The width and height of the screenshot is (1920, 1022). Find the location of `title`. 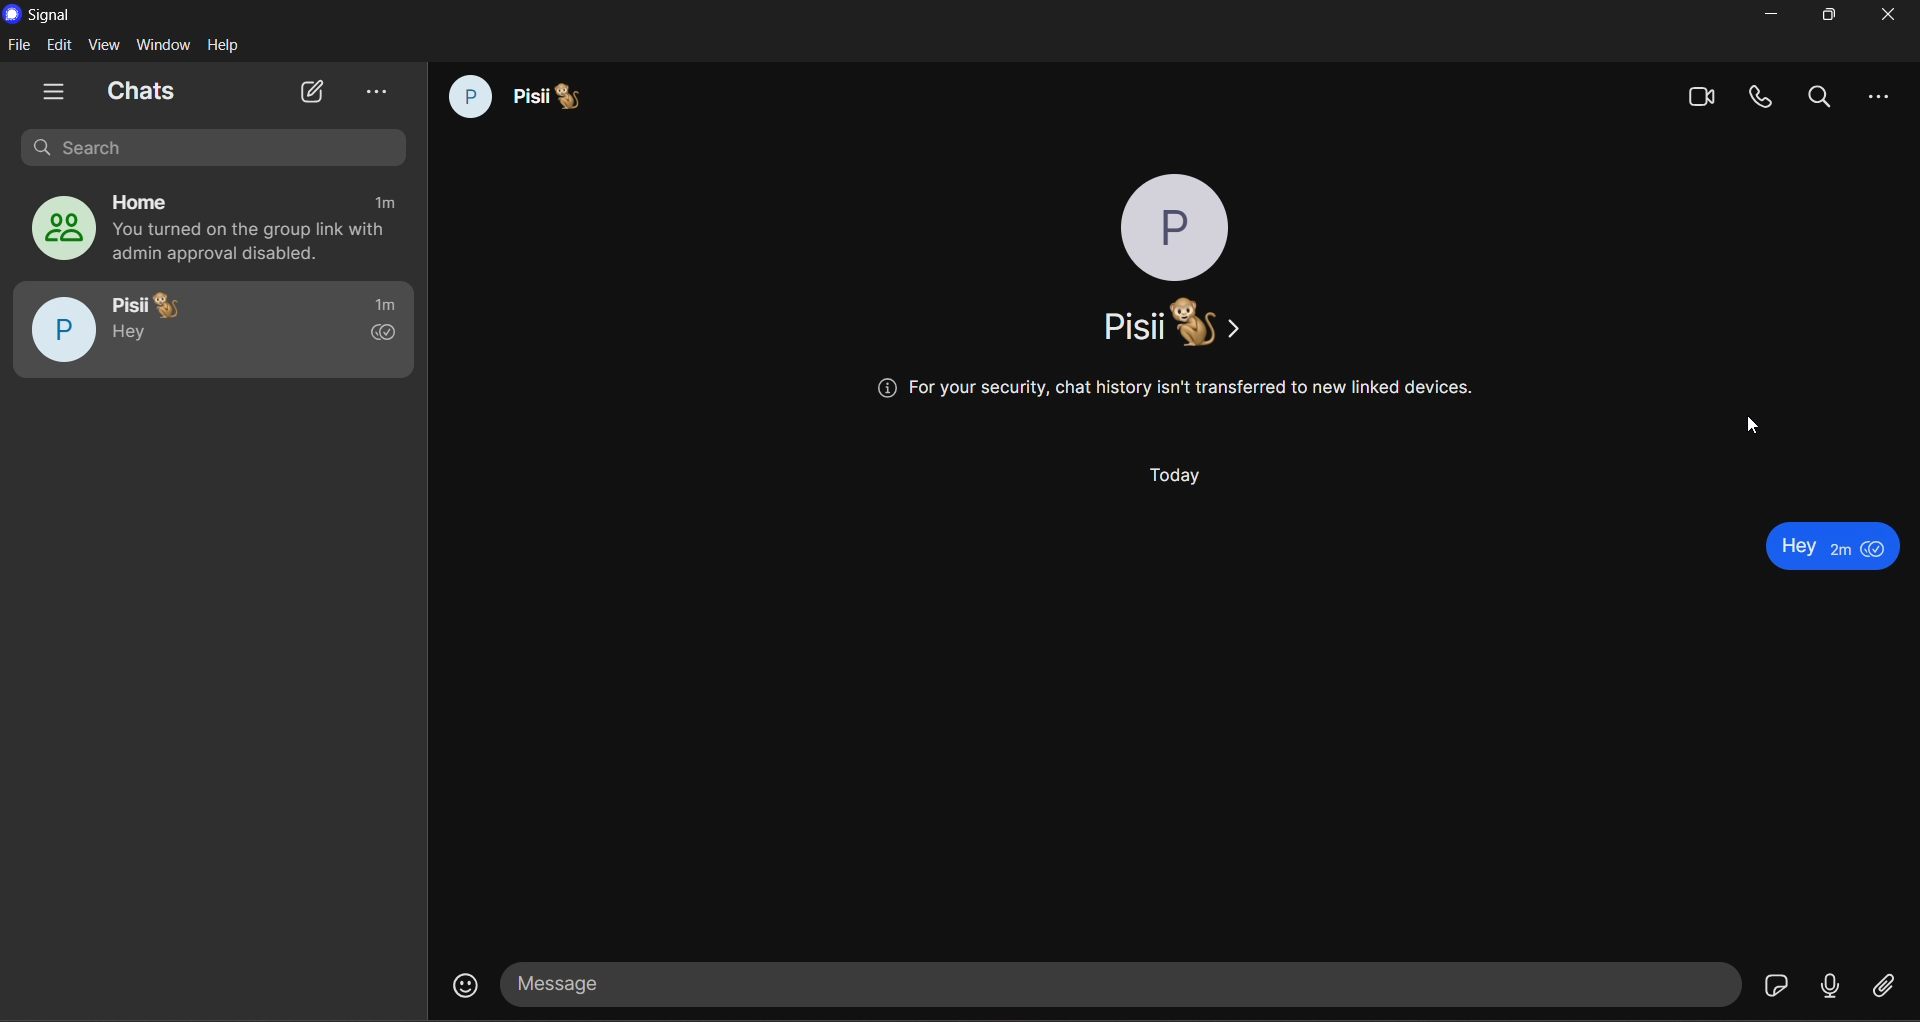

title is located at coordinates (54, 16).